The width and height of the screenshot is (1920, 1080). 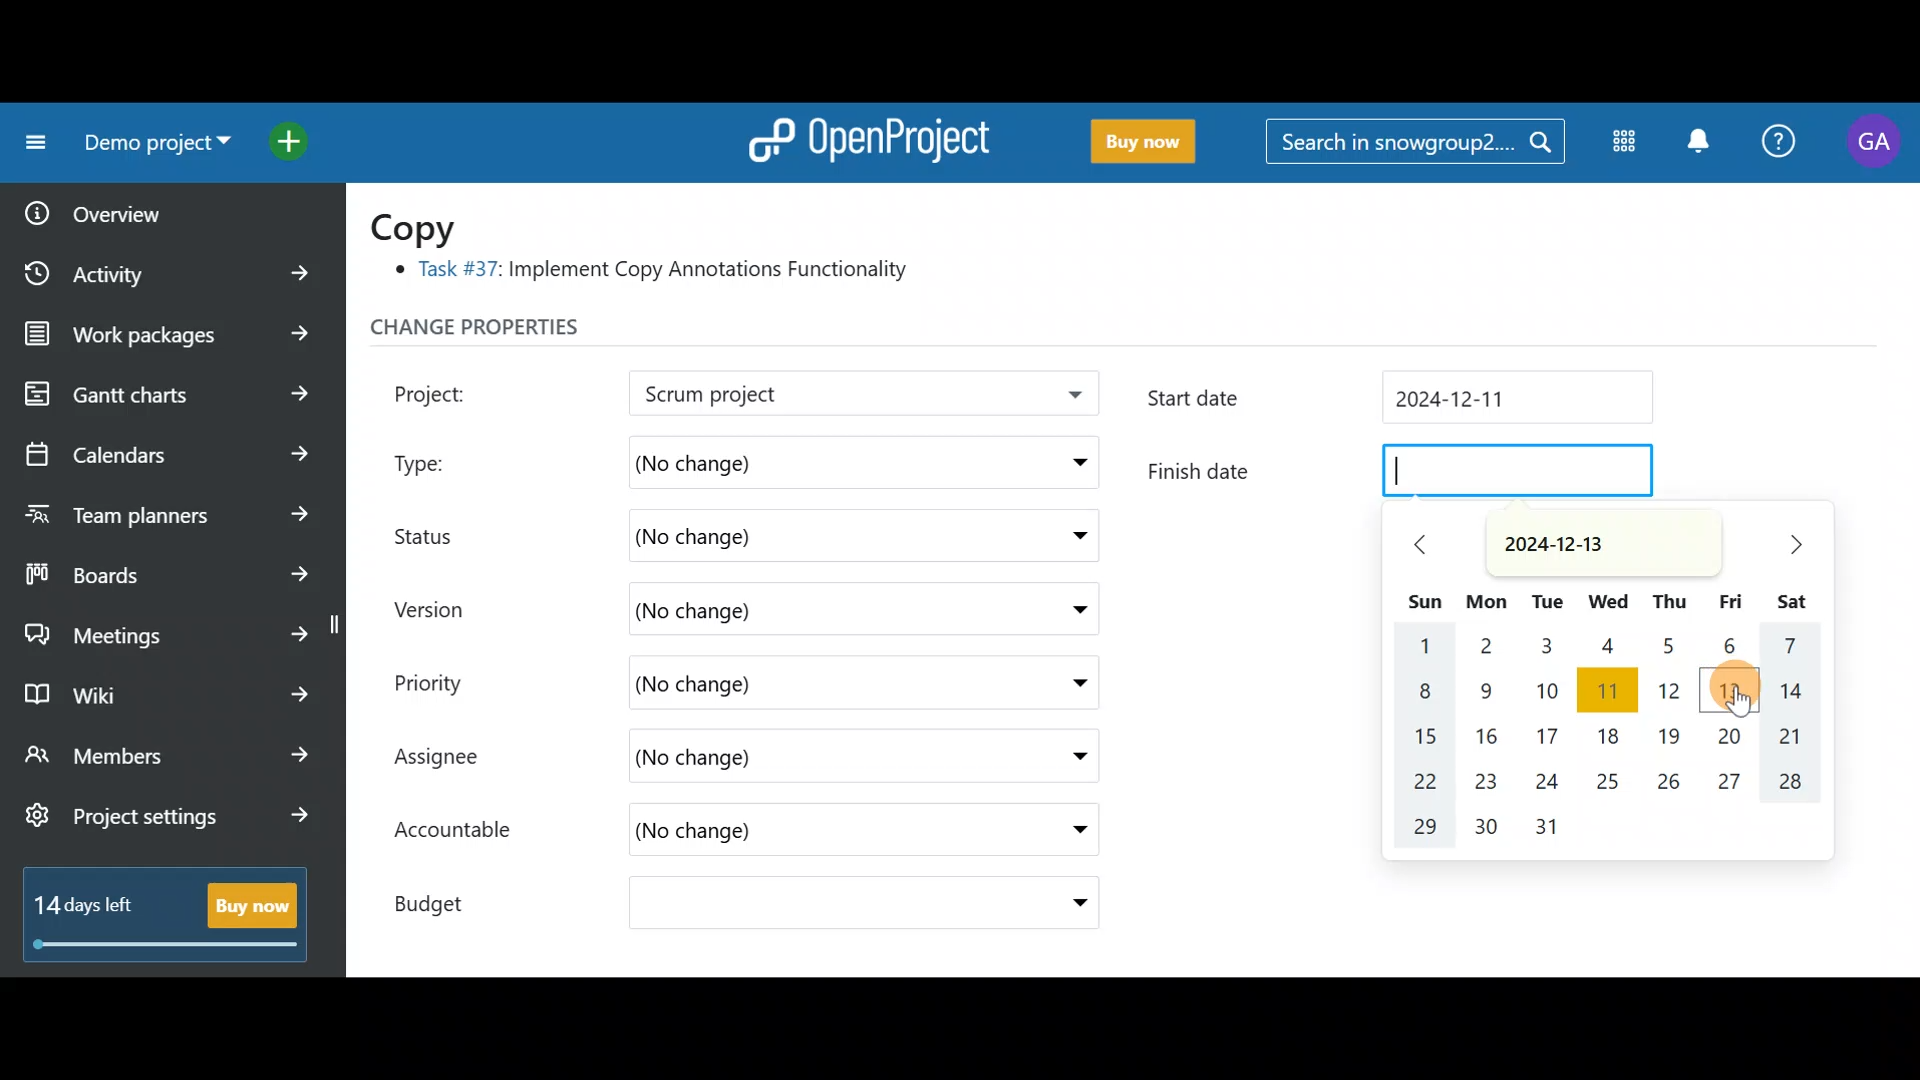 I want to click on Project settings, so click(x=167, y=826).